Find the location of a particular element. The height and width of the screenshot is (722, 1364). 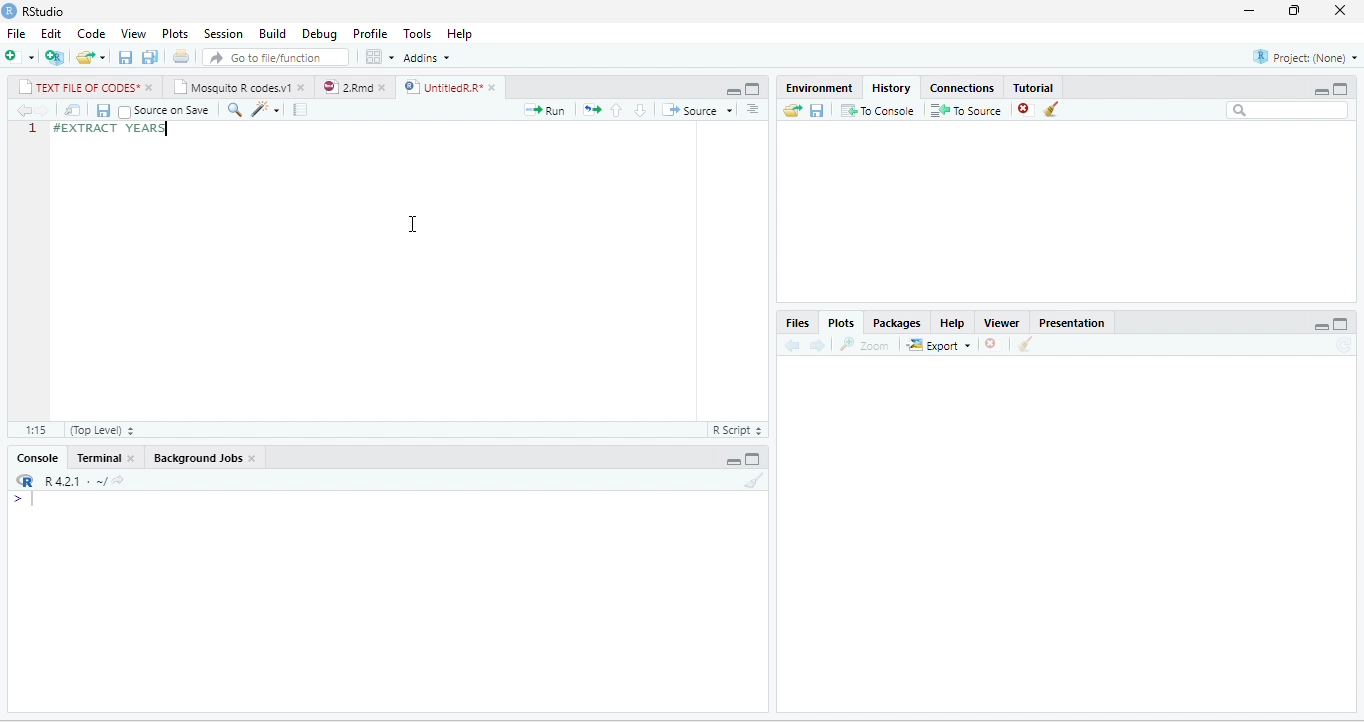

Profile is located at coordinates (371, 35).